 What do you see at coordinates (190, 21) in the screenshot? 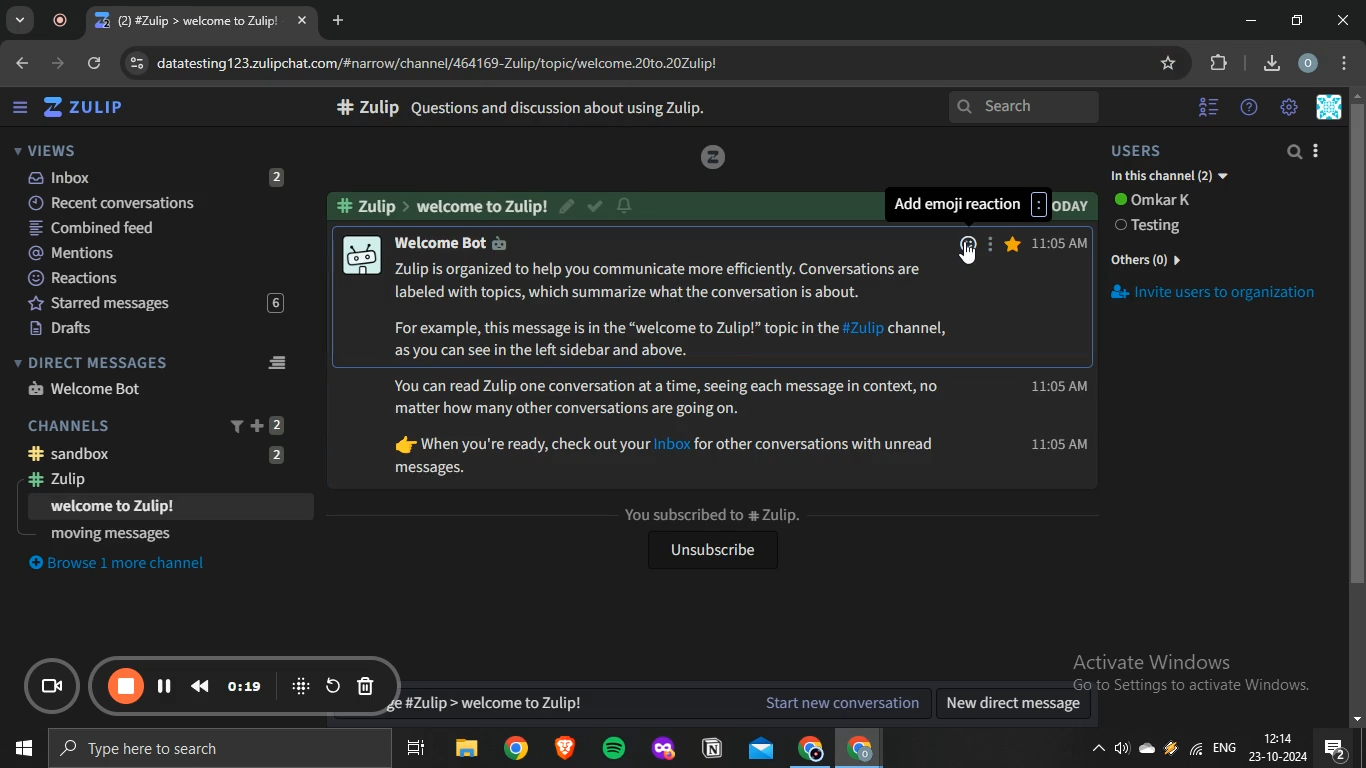
I see `tab` at bounding box center [190, 21].